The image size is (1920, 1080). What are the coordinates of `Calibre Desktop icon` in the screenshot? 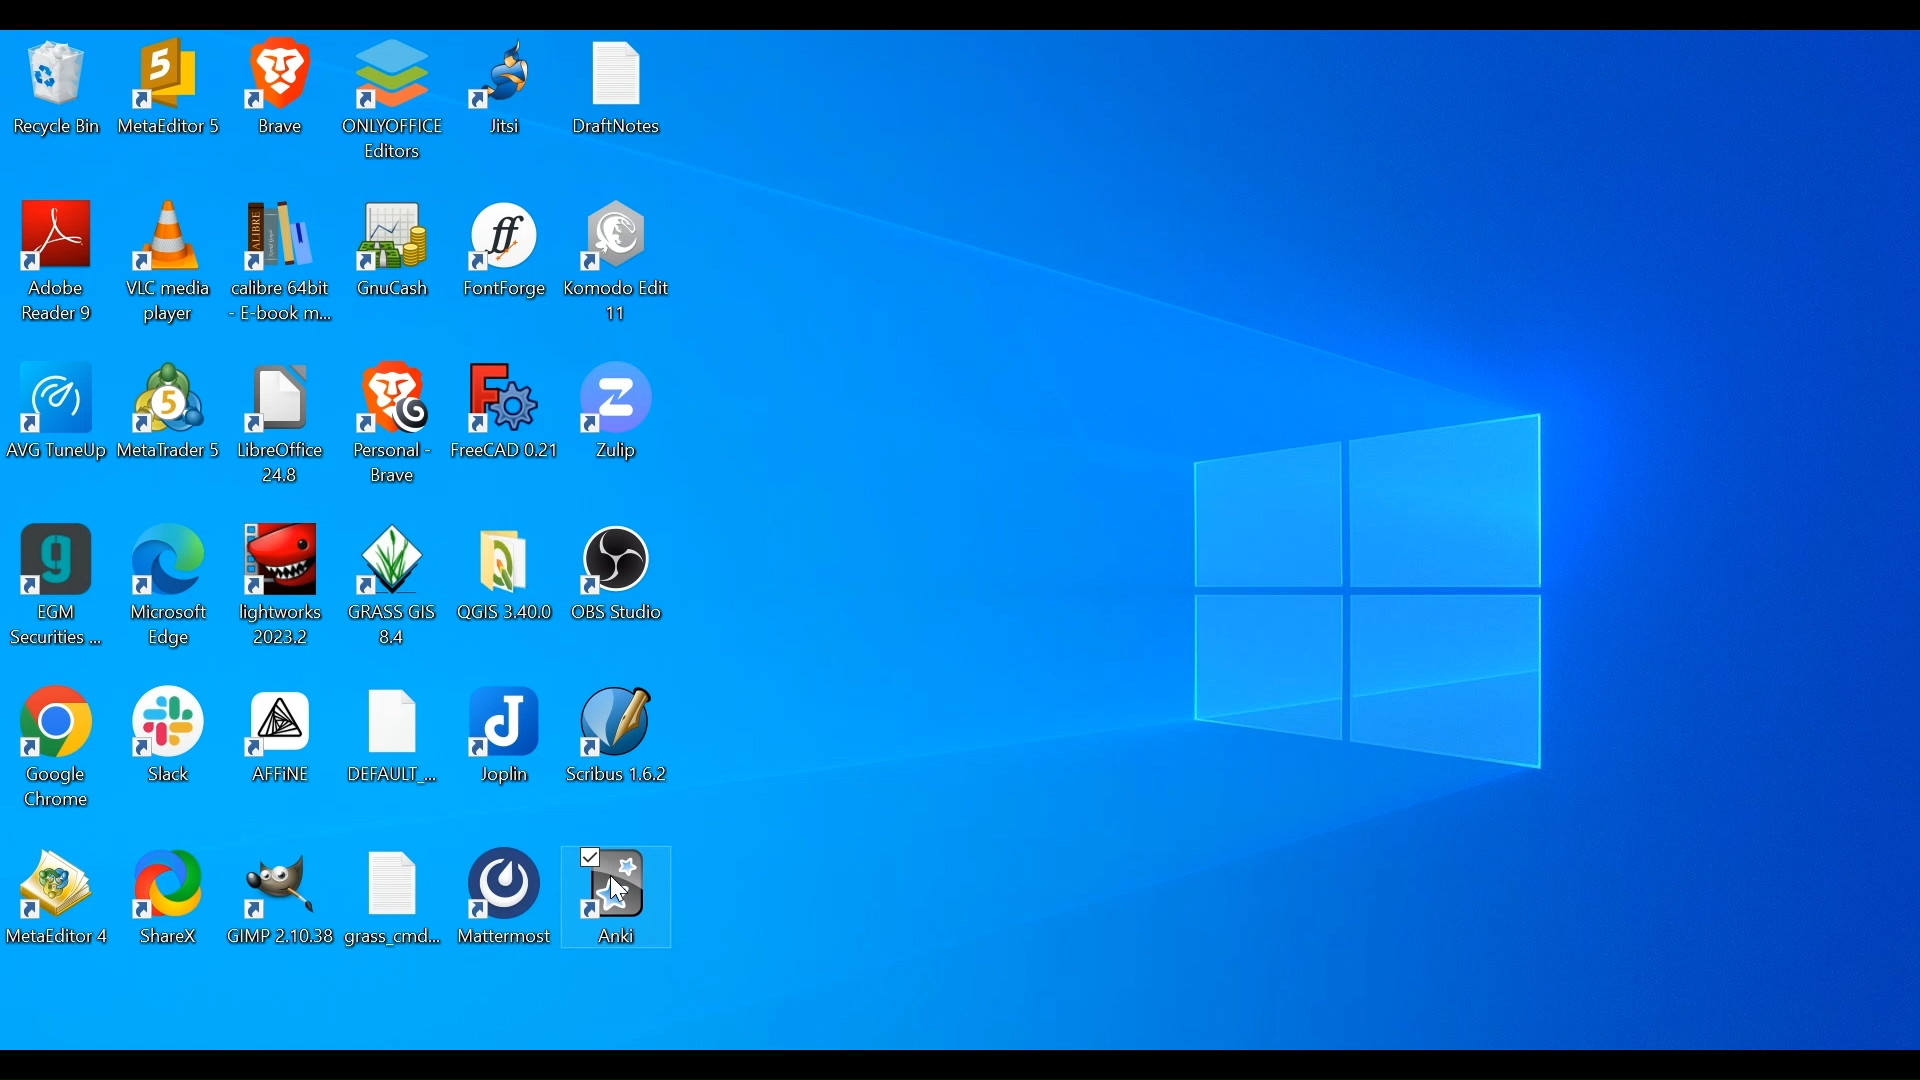 It's located at (283, 267).